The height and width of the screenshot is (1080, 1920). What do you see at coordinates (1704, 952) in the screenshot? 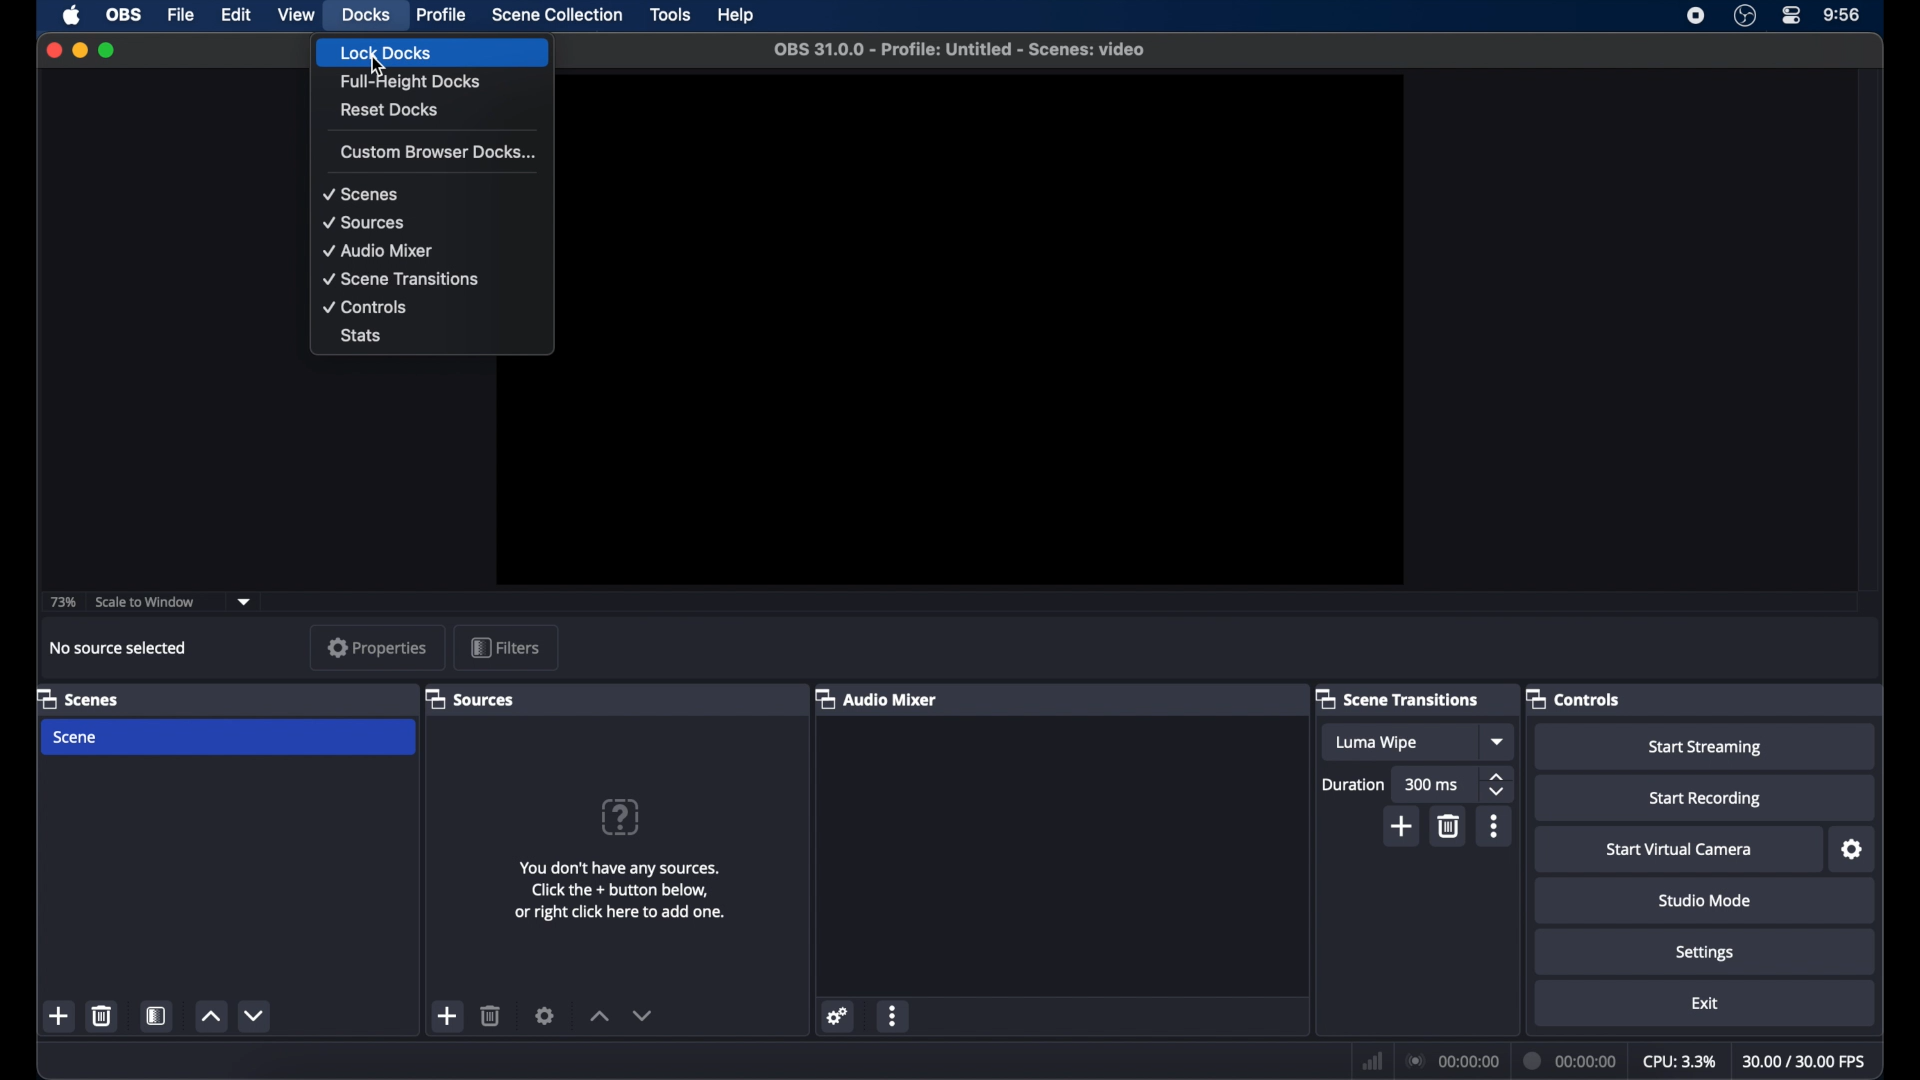
I see `settings` at bounding box center [1704, 952].